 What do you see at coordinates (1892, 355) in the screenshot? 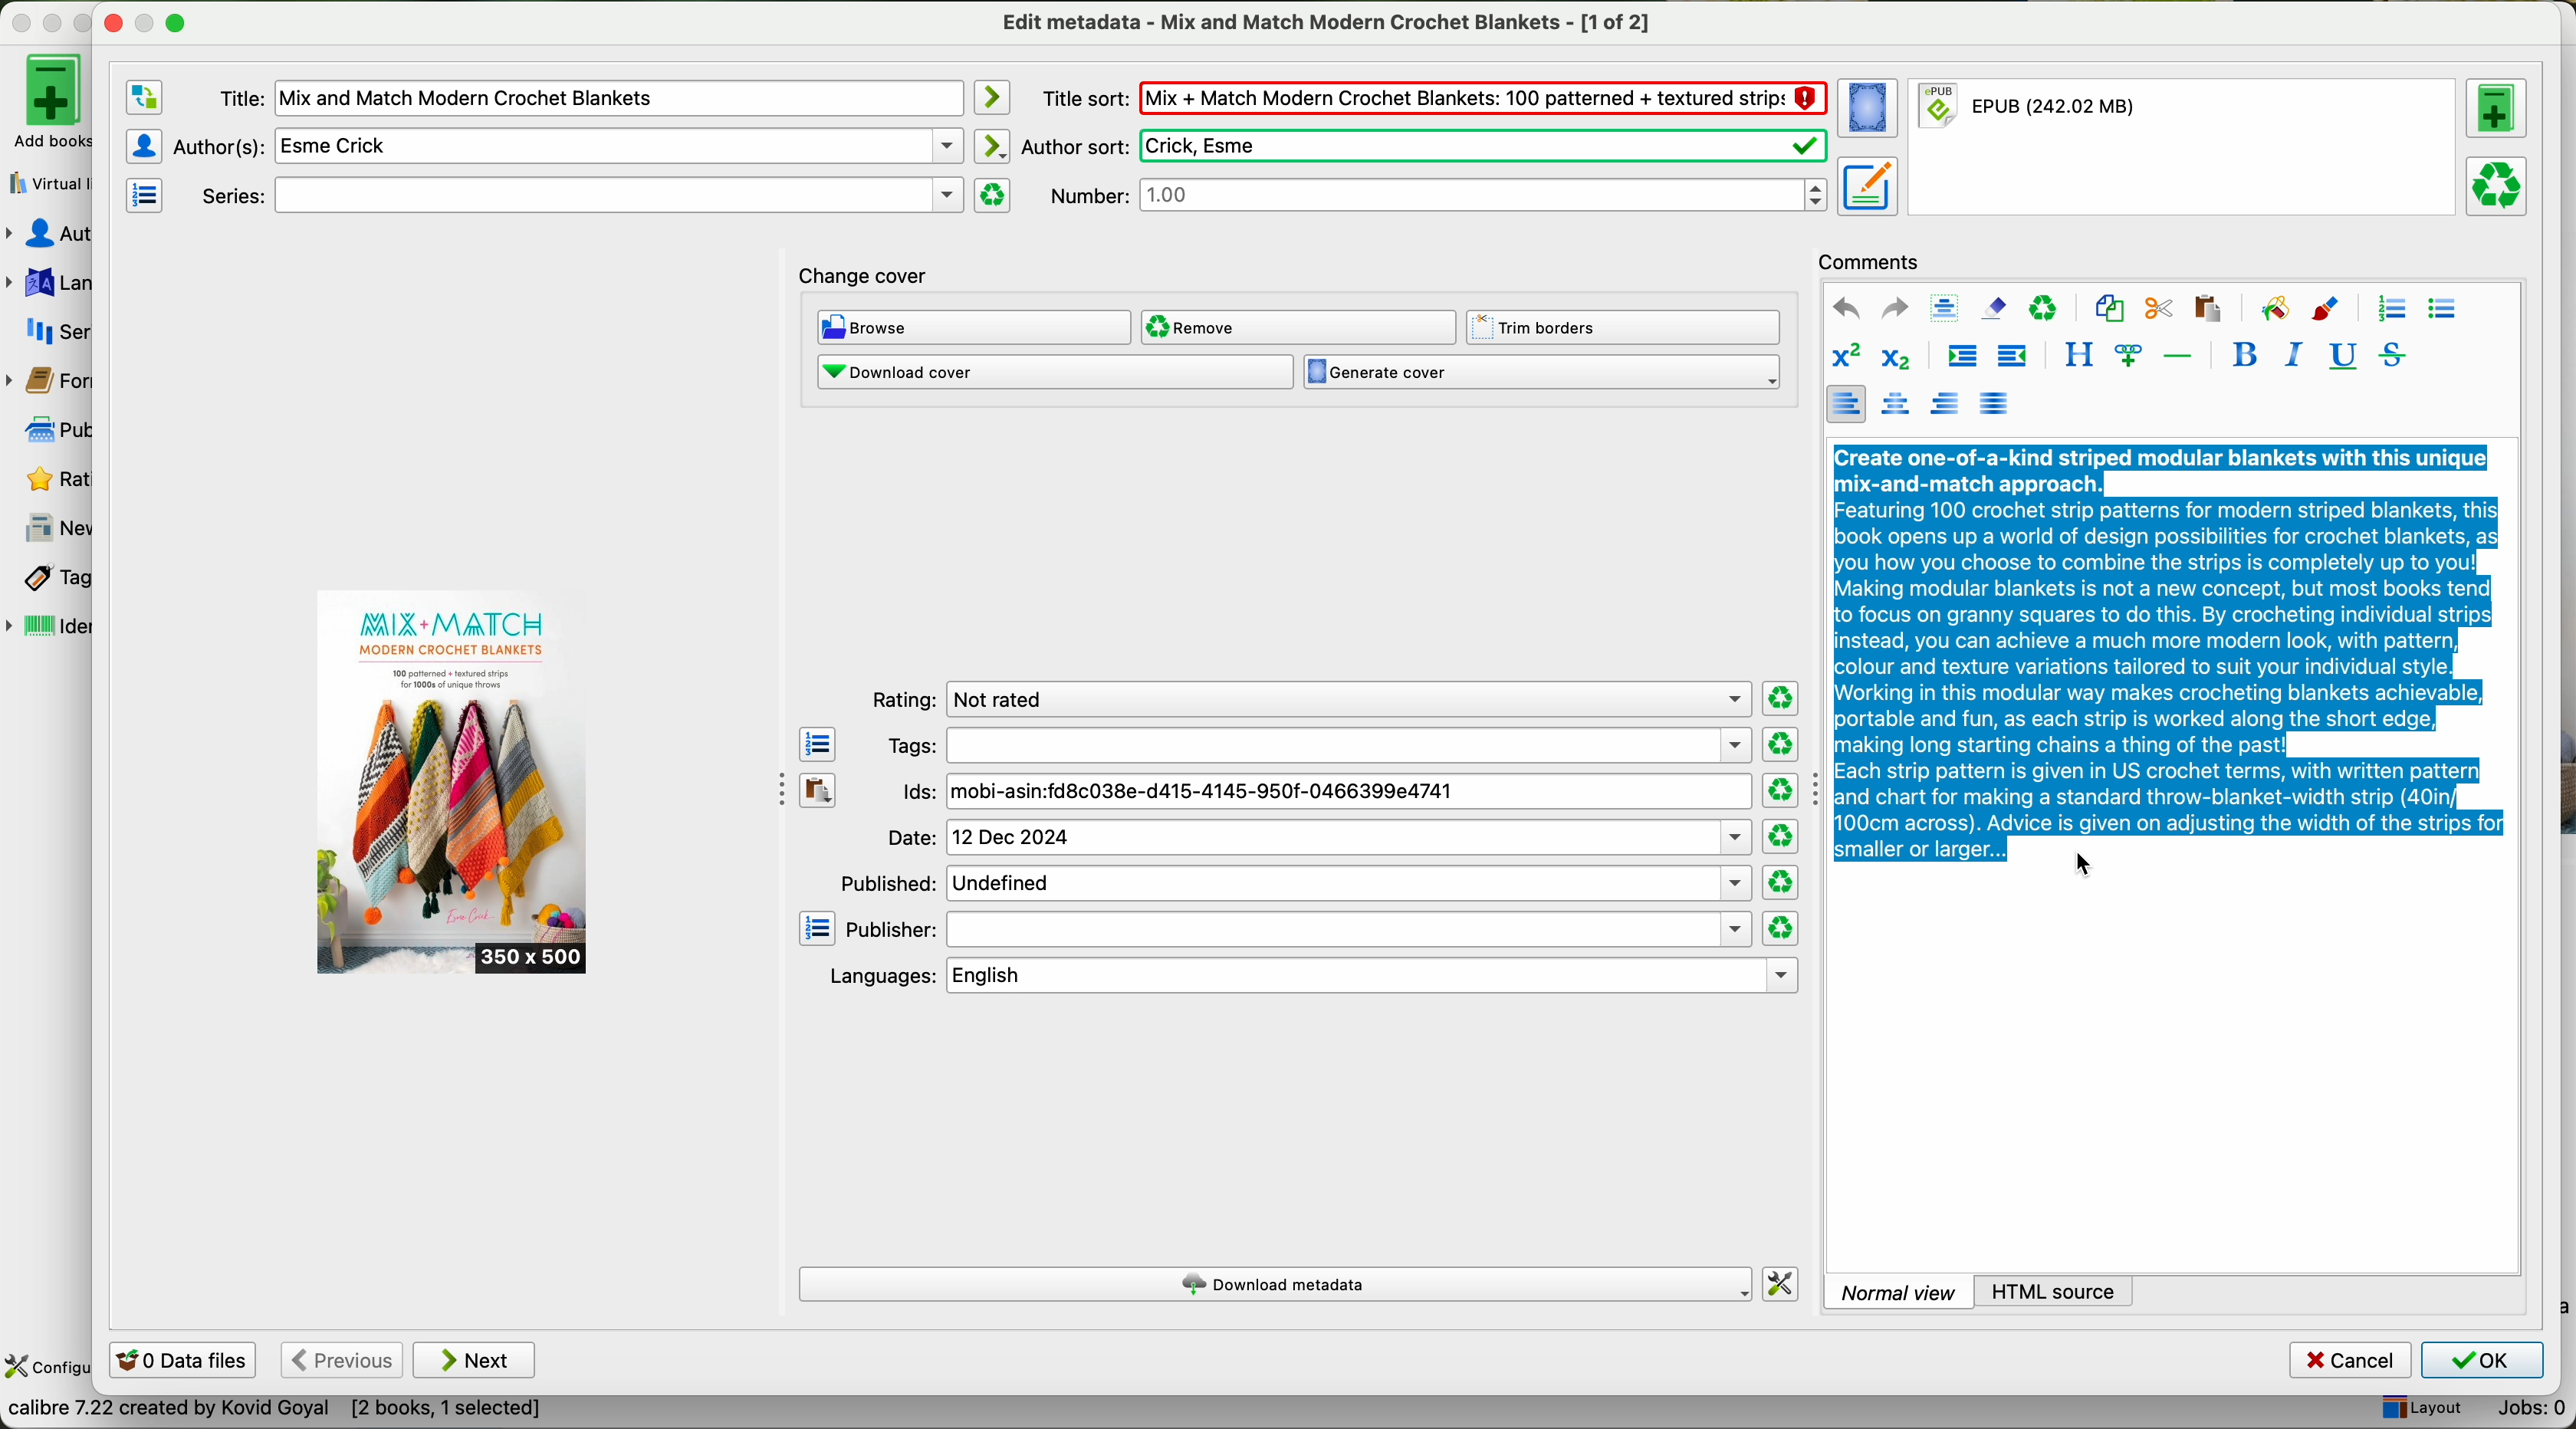
I see `subscript` at bounding box center [1892, 355].